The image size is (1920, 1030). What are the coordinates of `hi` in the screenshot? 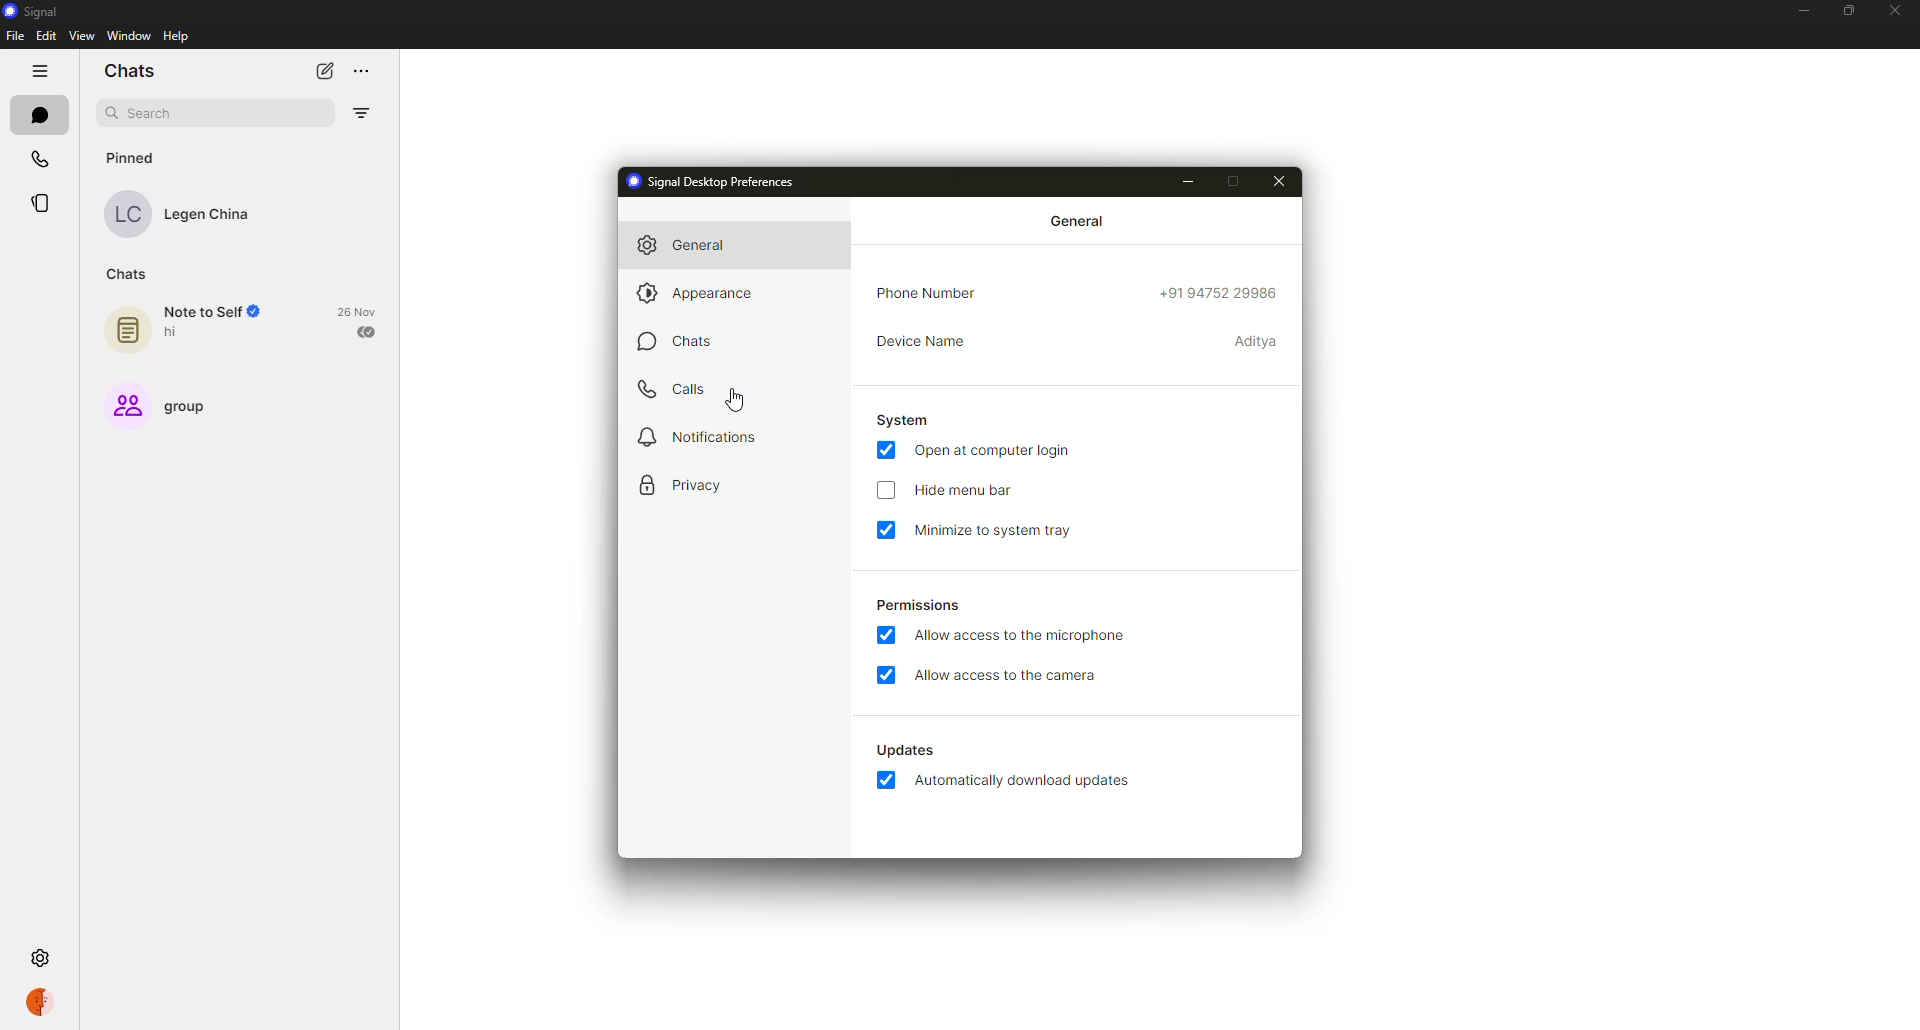 It's located at (182, 335).